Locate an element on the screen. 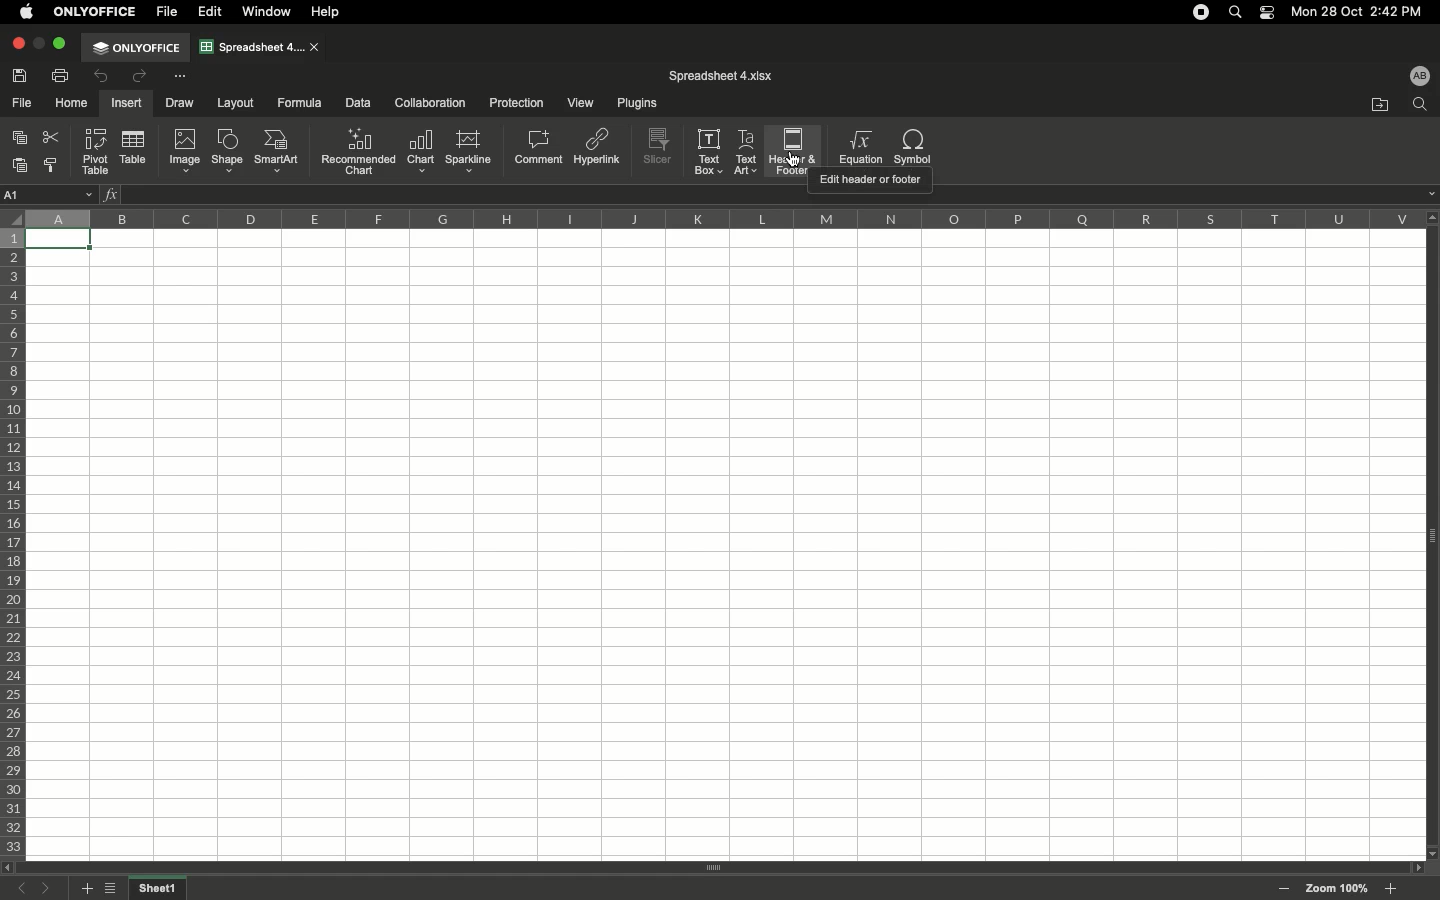 The height and width of the screenshot is (900, 1440). File name is located at coordinates (721, 76).